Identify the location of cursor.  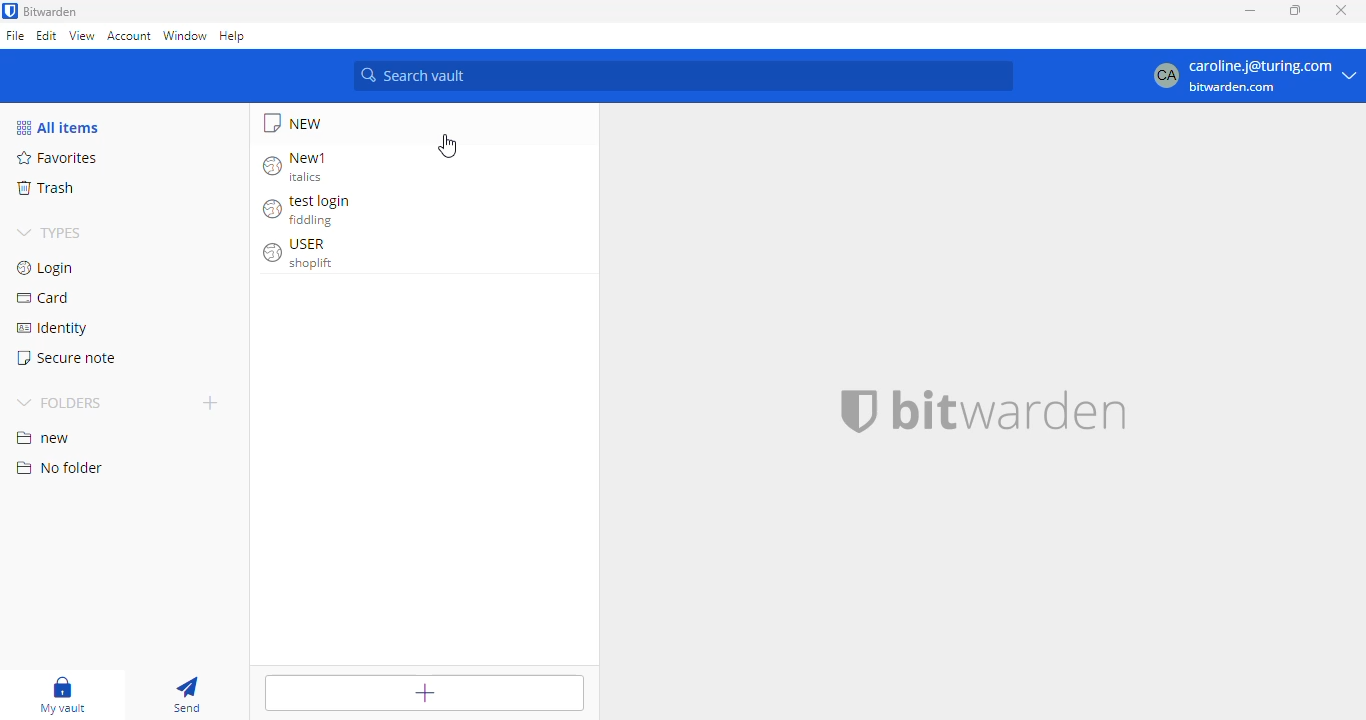
(447, 145).